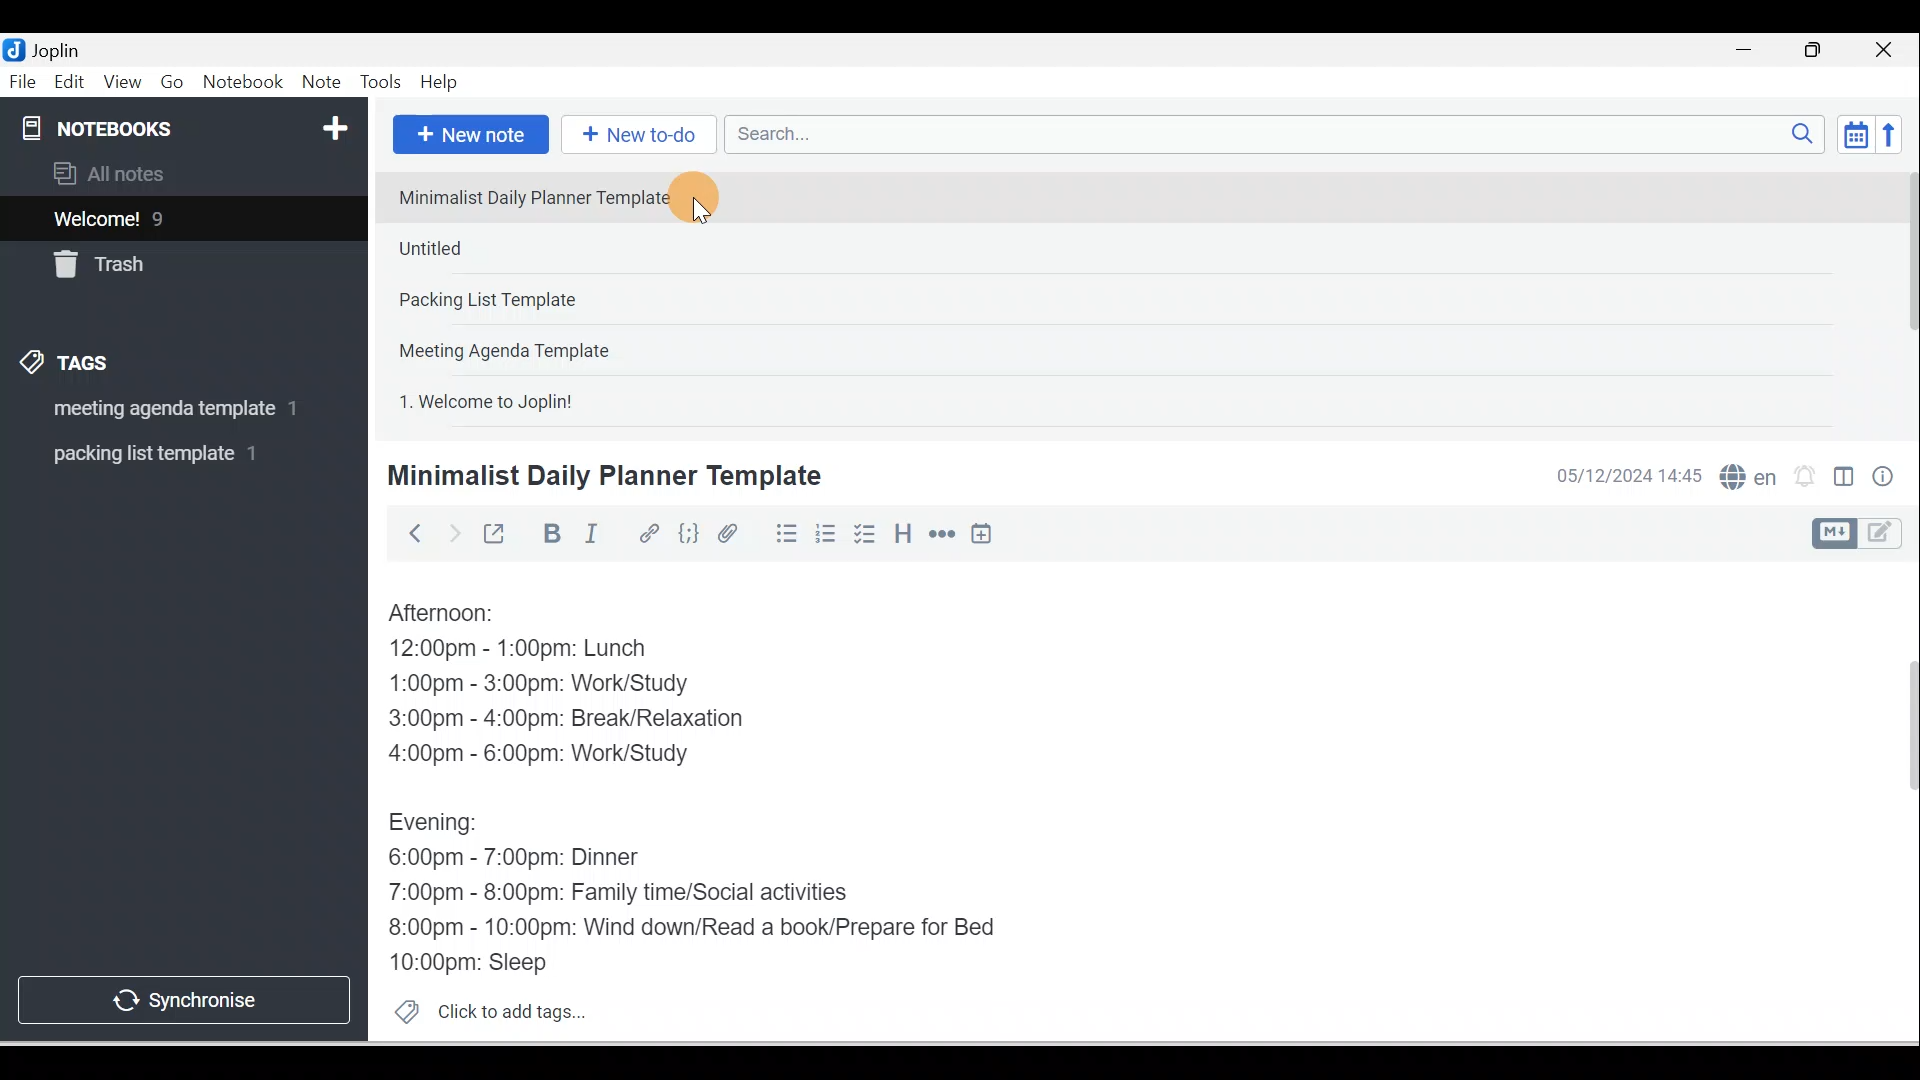 The image size is (1920, 1080). I want to click on Trash, so click(147, 259).